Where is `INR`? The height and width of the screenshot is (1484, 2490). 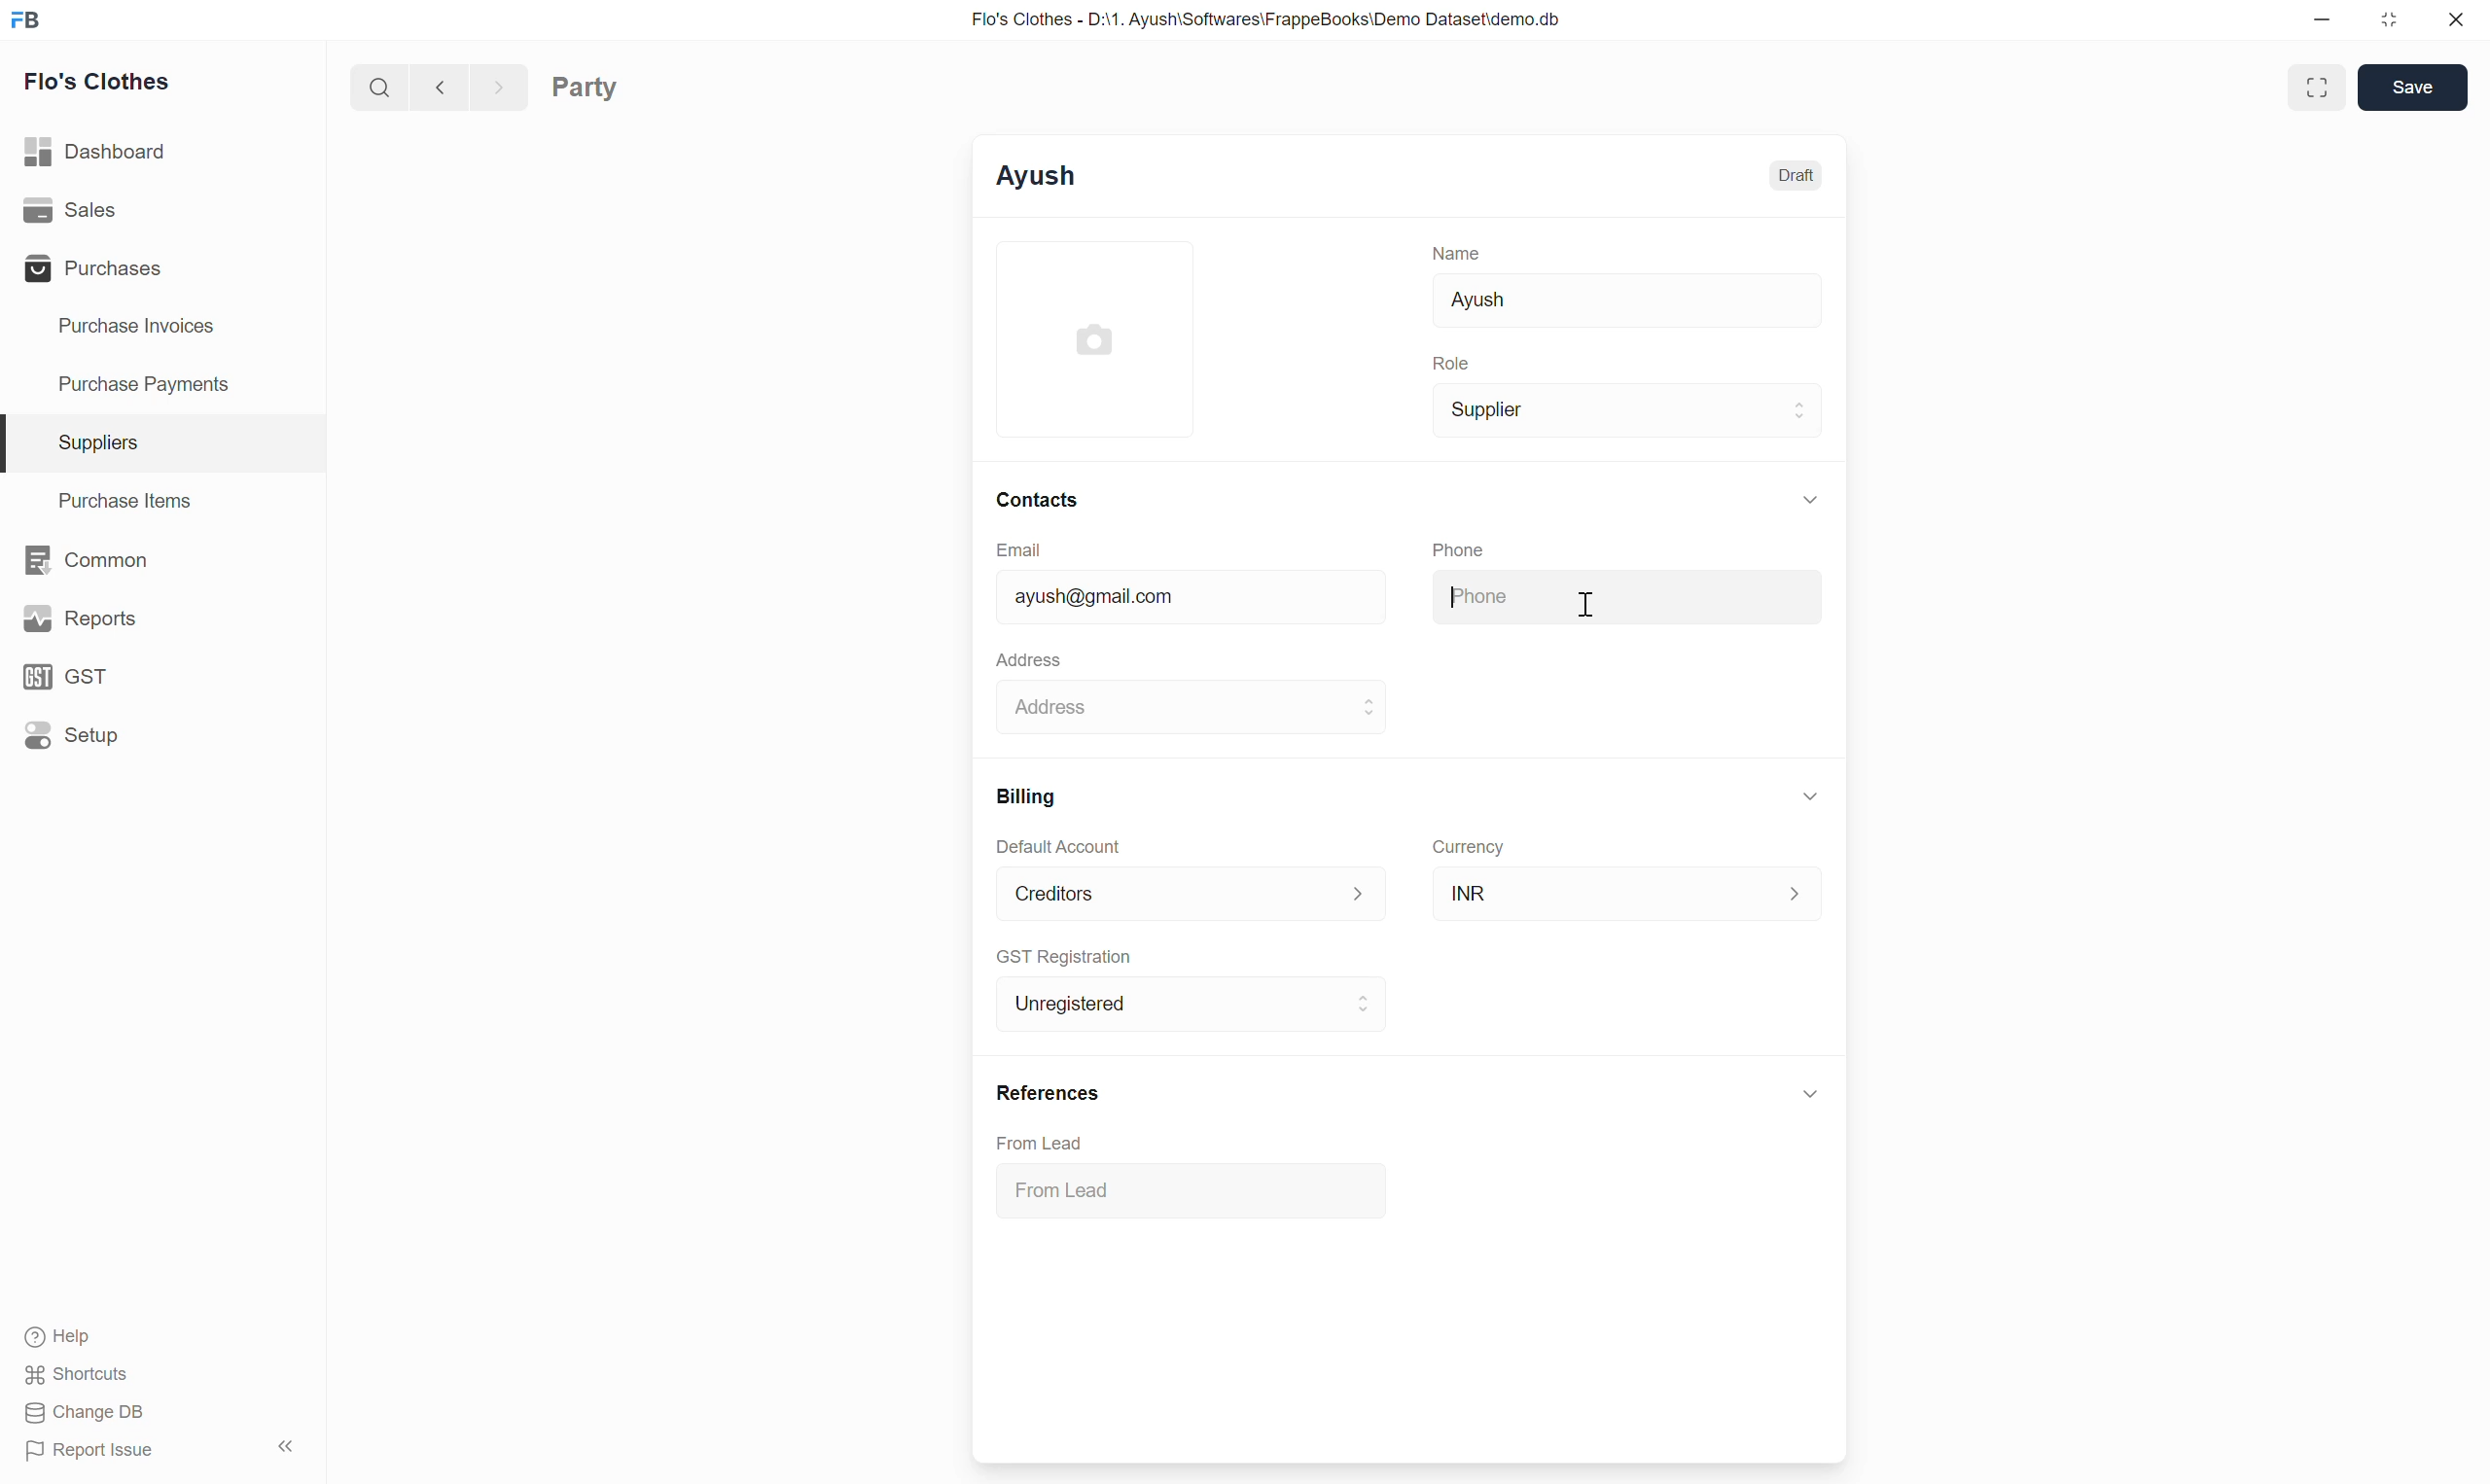 INR is located at coordinates (1628, 893).